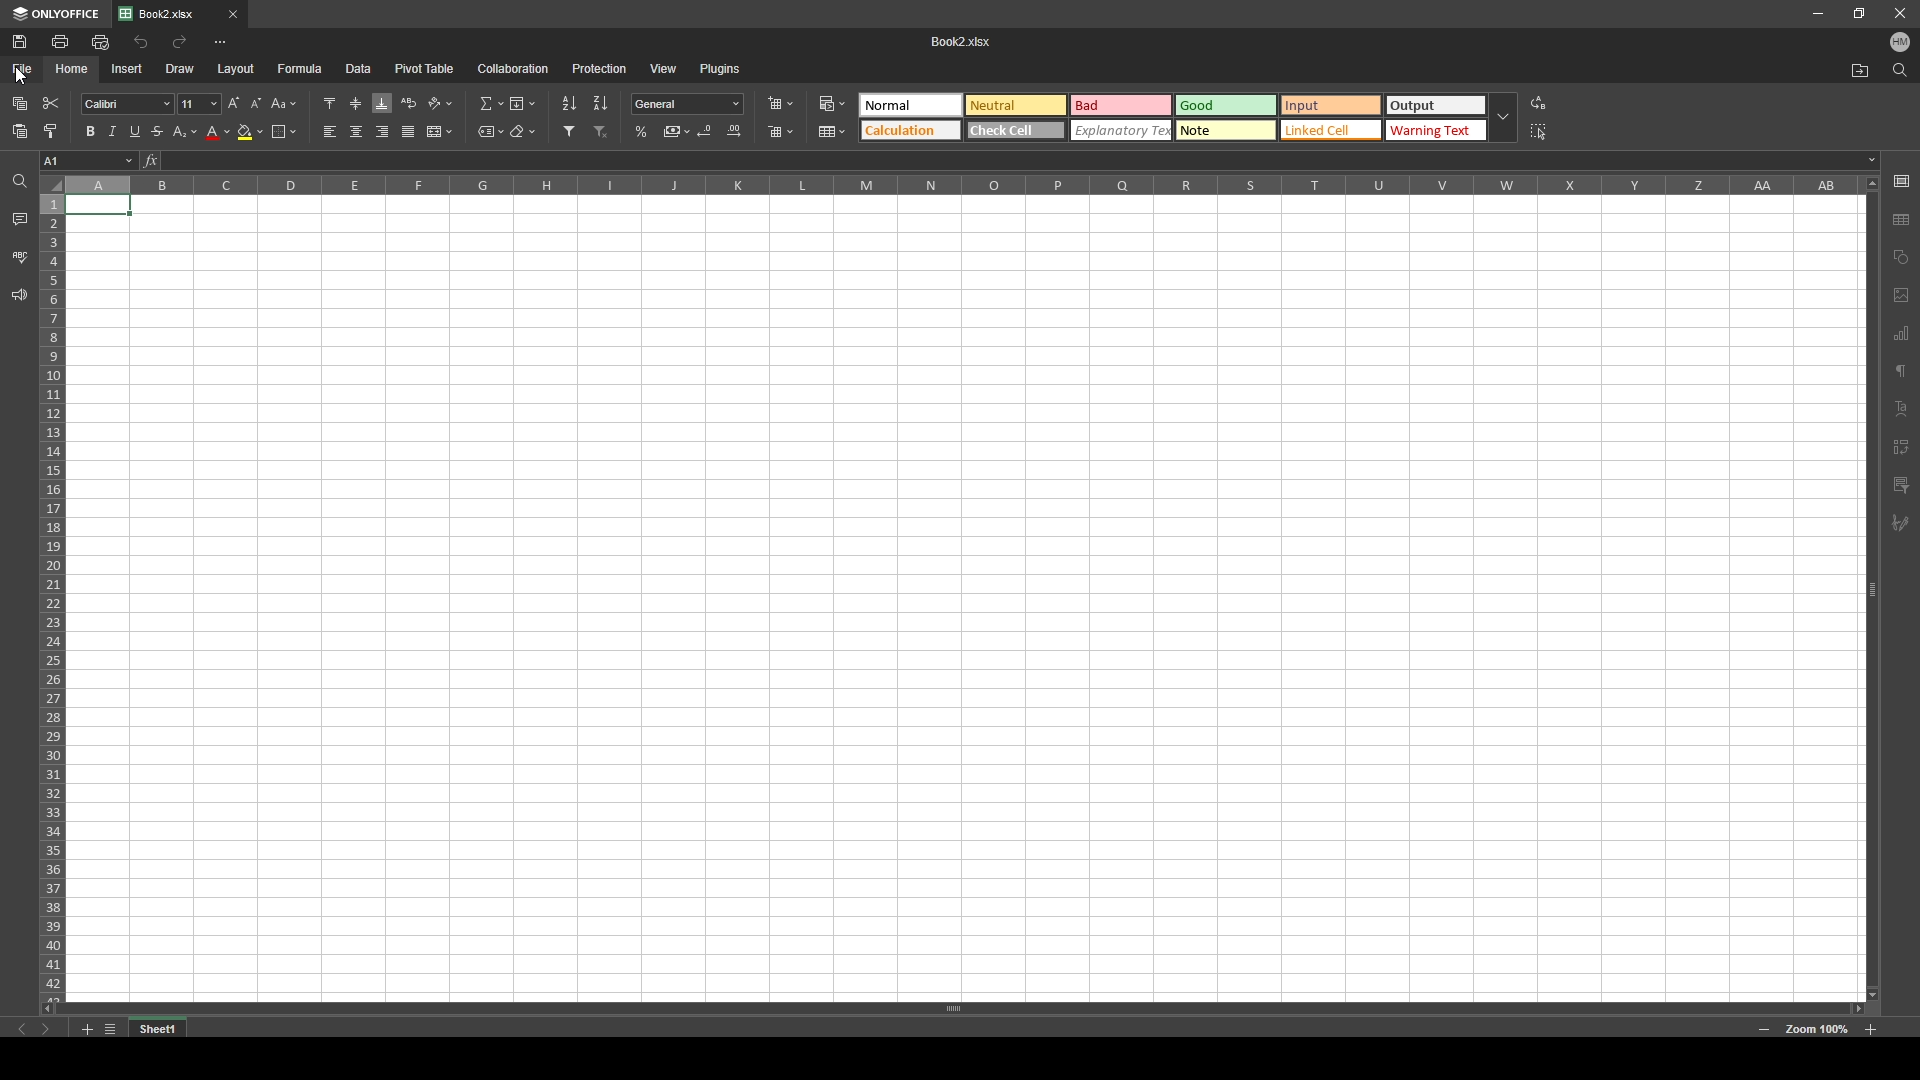 The width and height of the screenshot is (1920, 1080). What do you see at coordinates (17, 180) in the screenshot?
I see `search` at bounding box center [17, 180].